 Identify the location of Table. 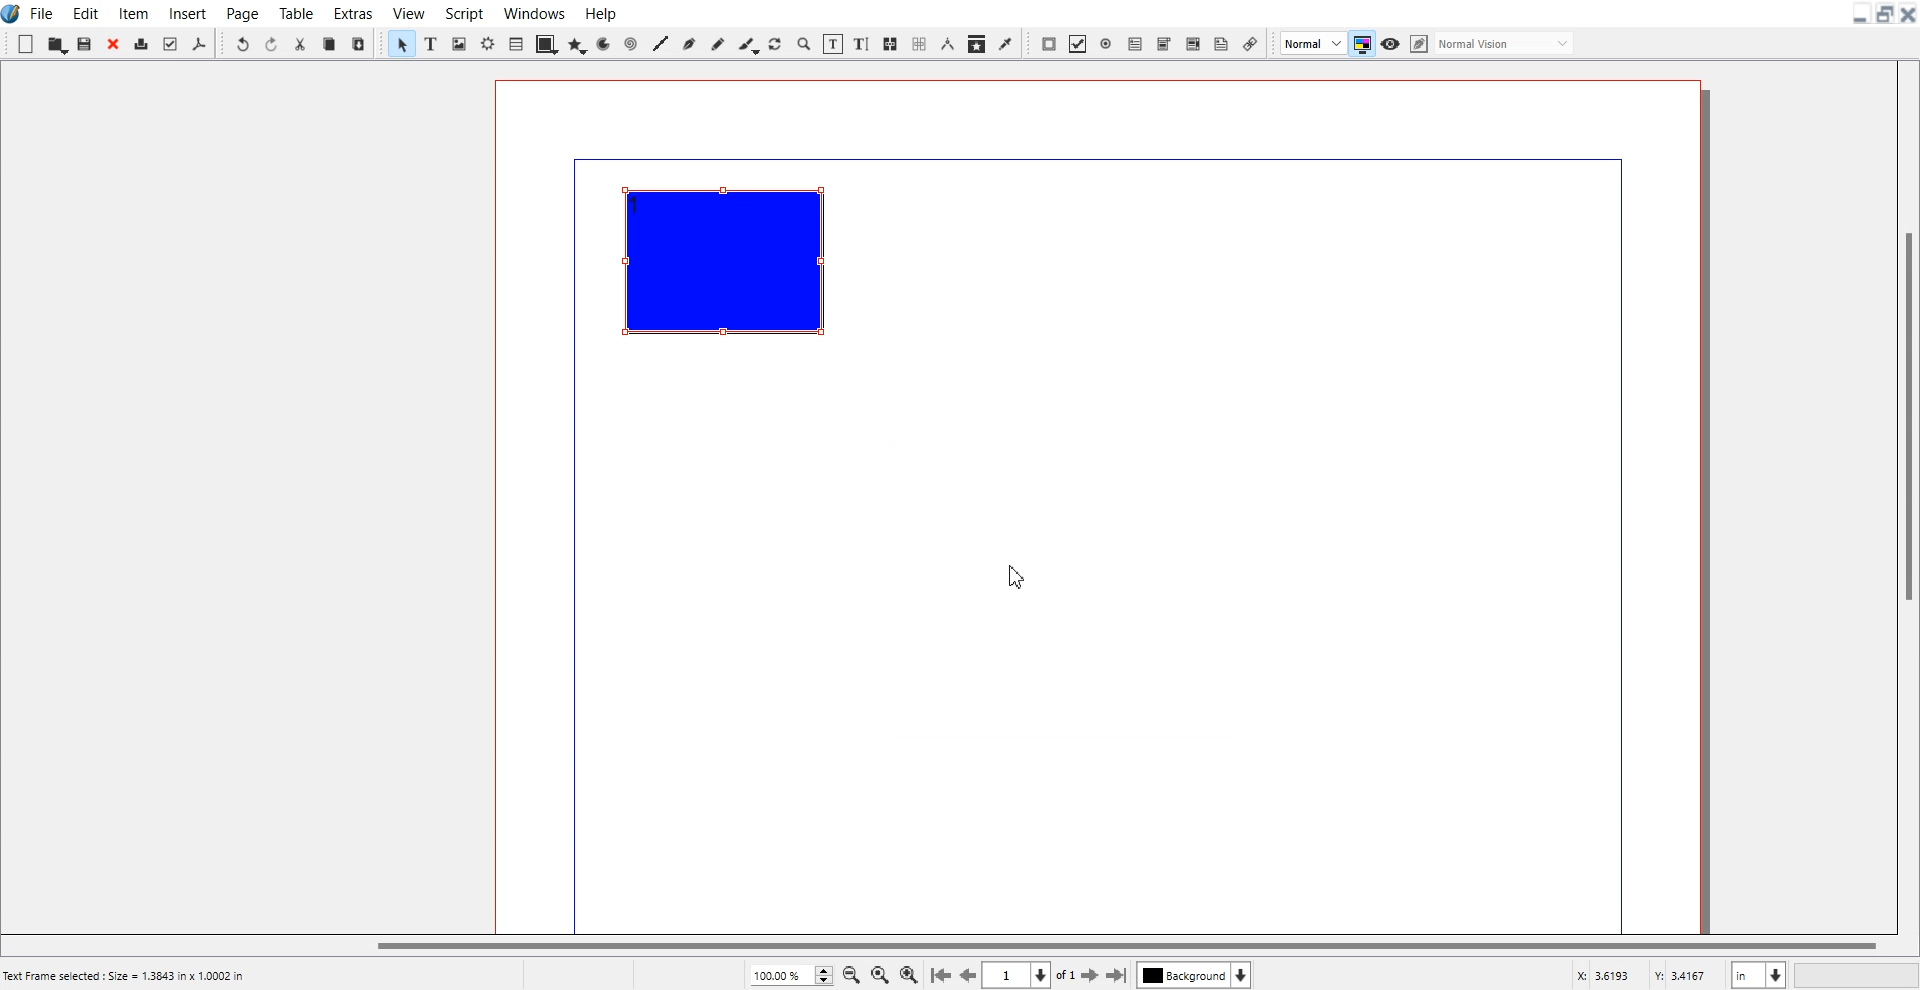
(516, 43).